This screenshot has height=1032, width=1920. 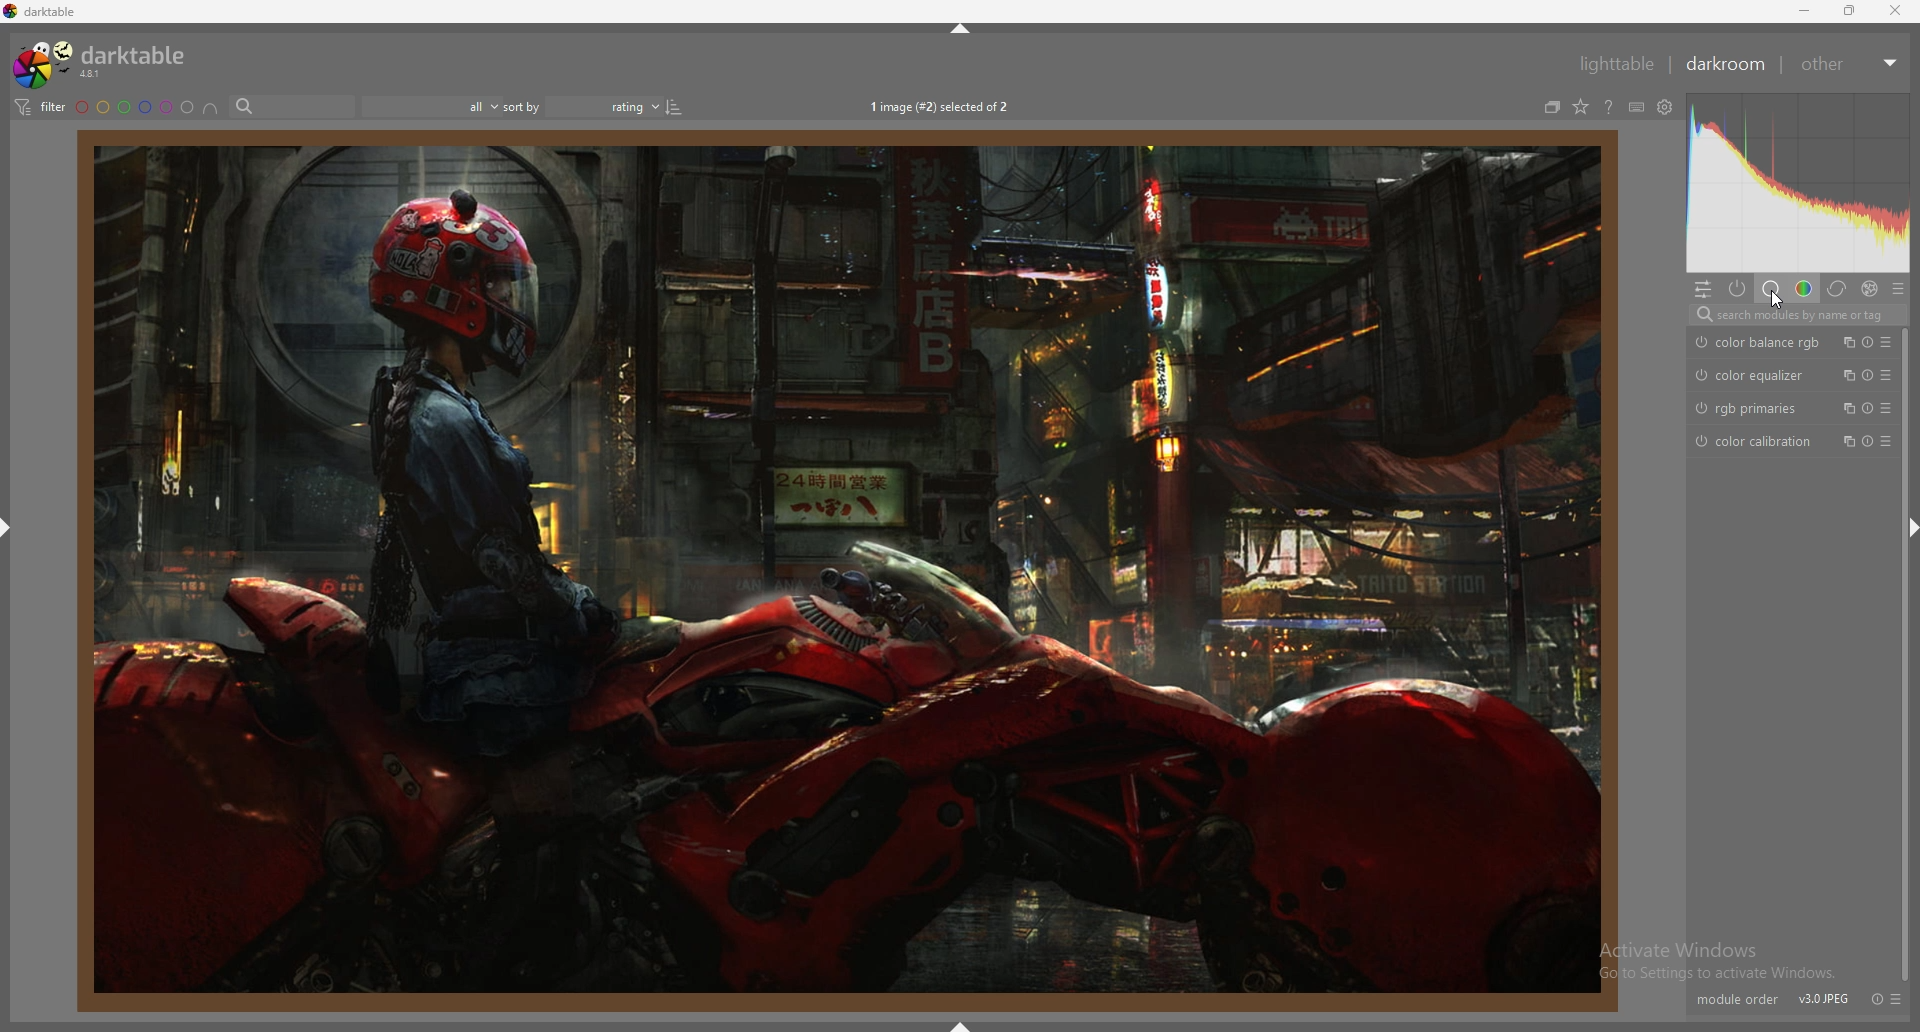 What do you see at coordinates (1738, 289) in the screenshot?
I see `active modules` at bounding box center [1738, 289].